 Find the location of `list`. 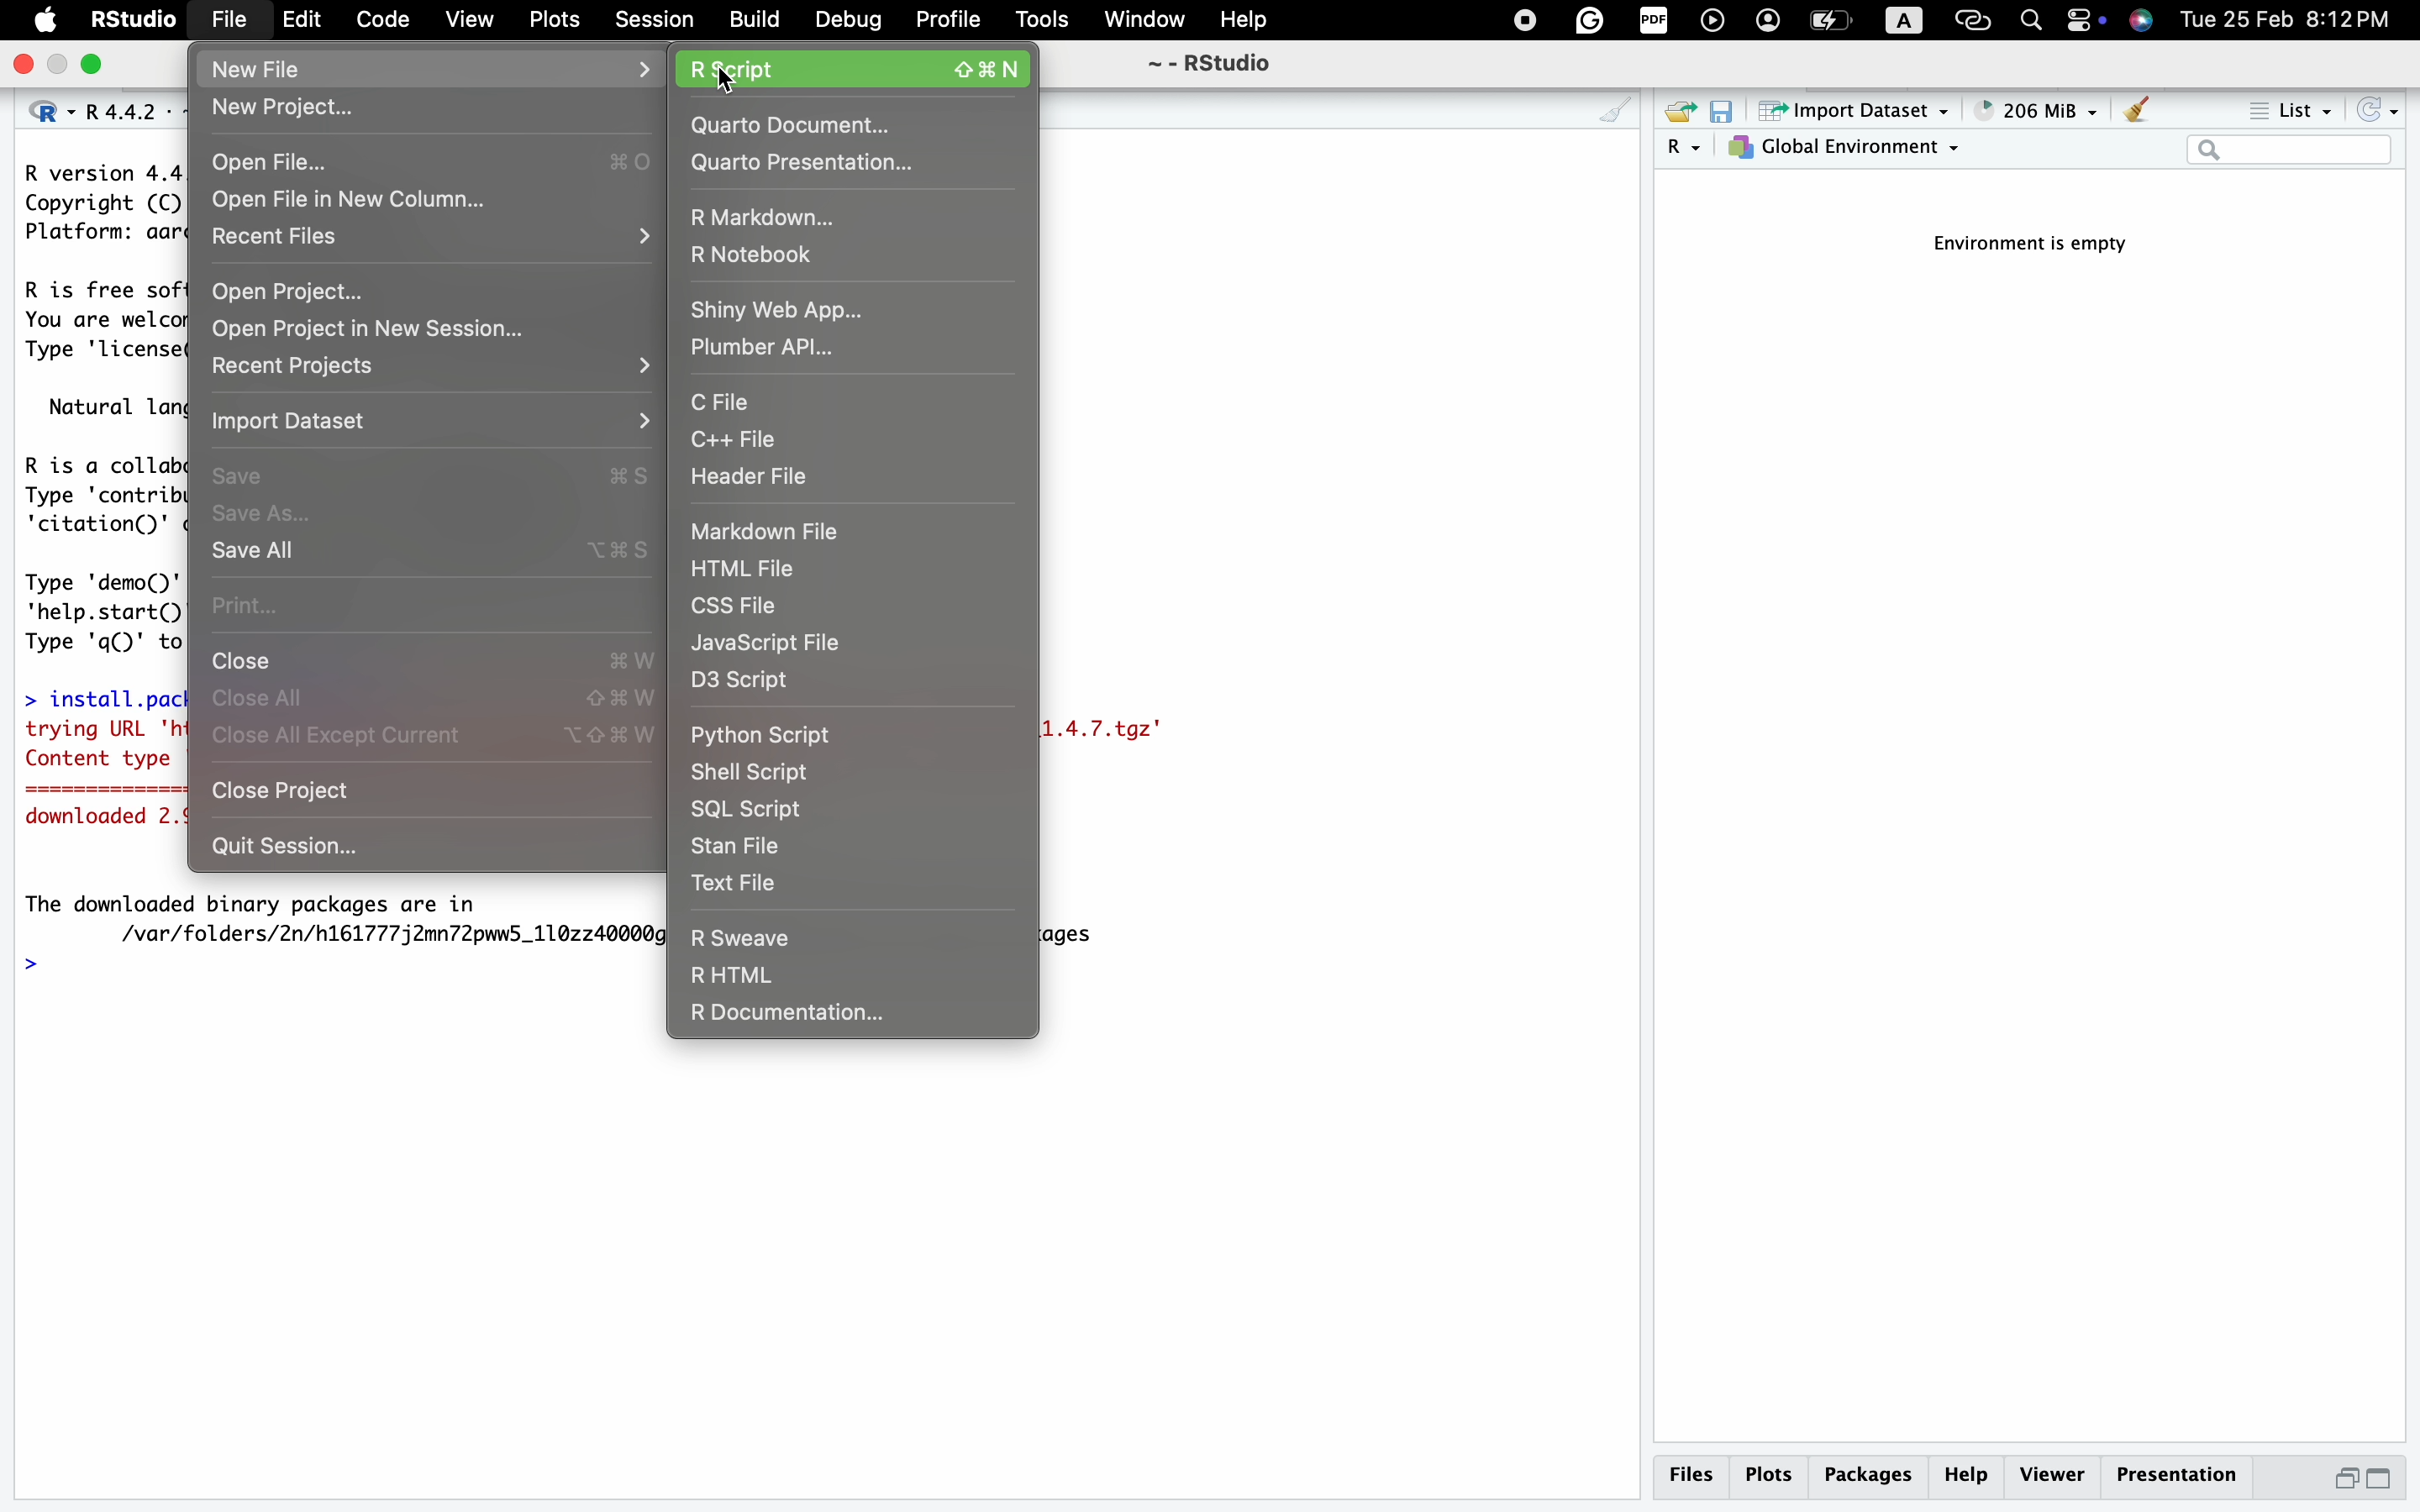

list is located at coordinates (2287, 113).